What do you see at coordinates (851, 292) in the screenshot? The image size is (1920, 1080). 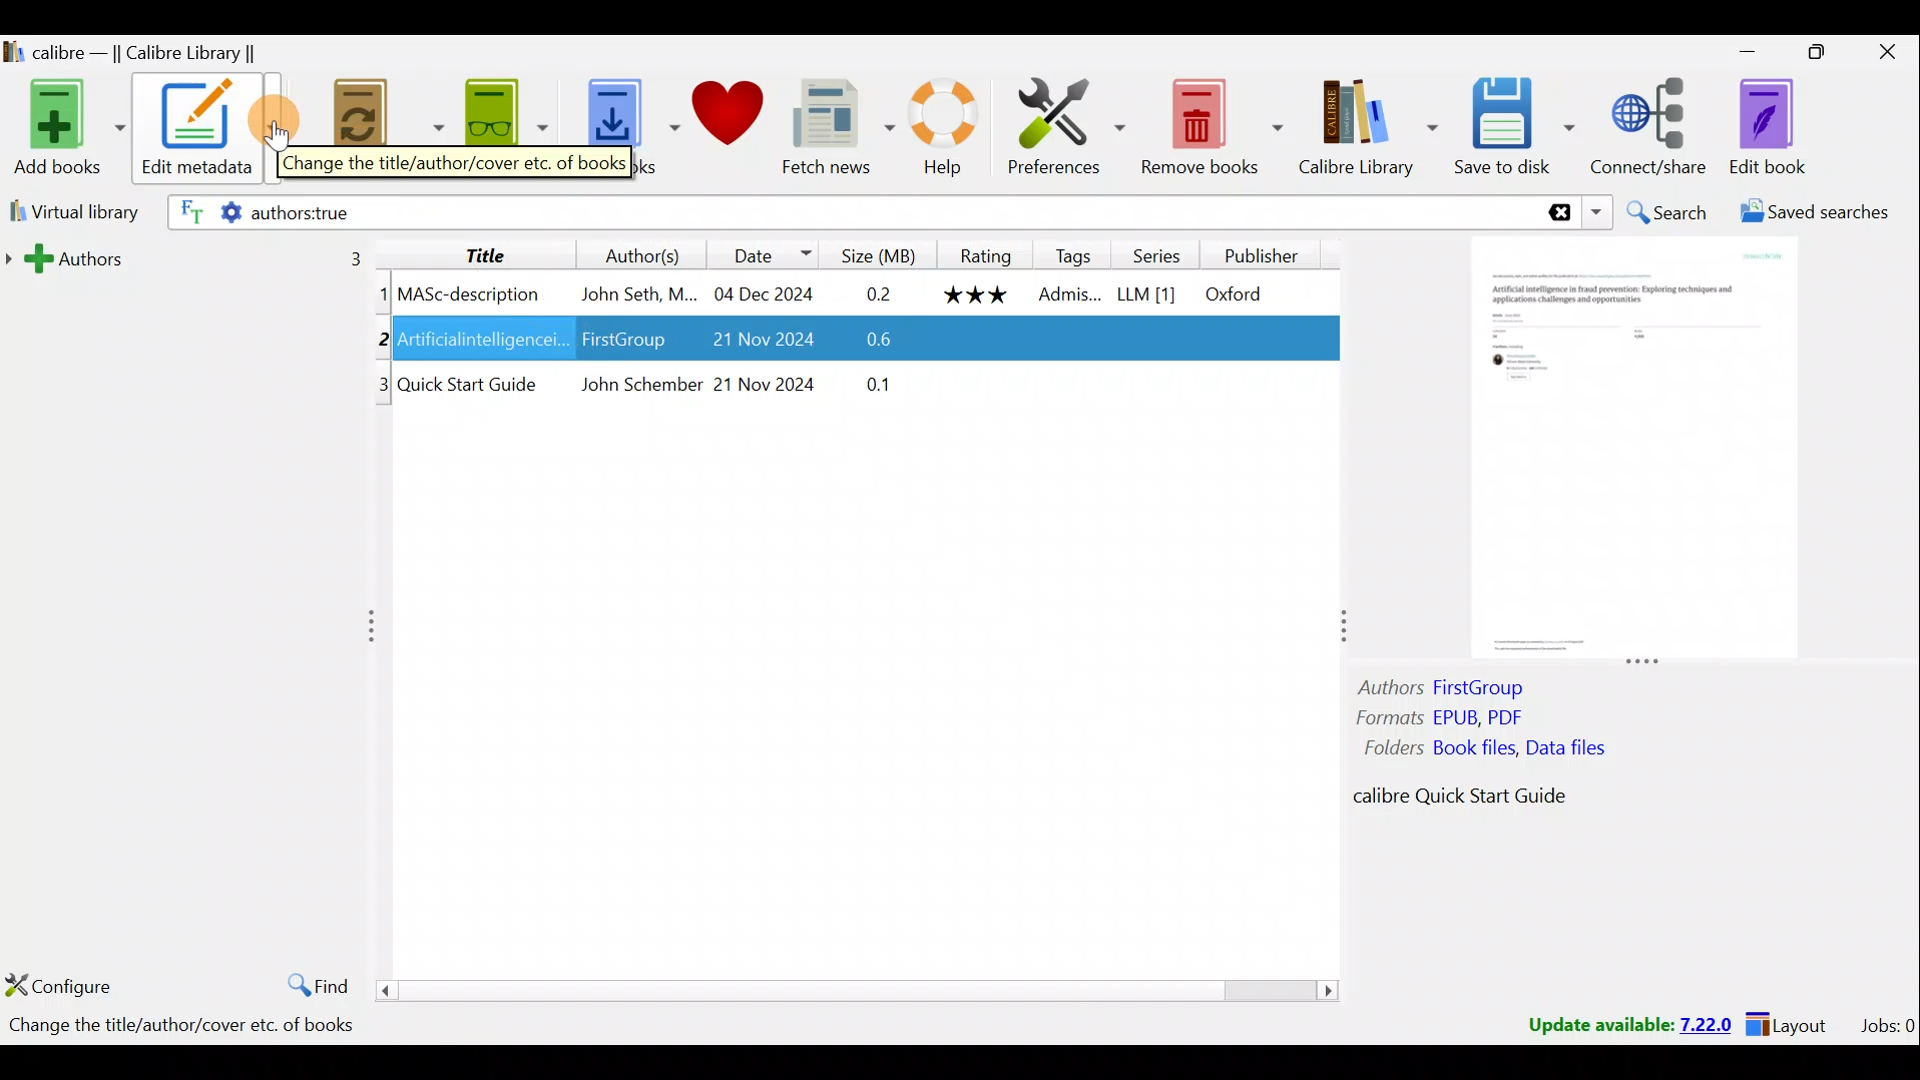 I see `Book 1` at bounding box center [851, 292].